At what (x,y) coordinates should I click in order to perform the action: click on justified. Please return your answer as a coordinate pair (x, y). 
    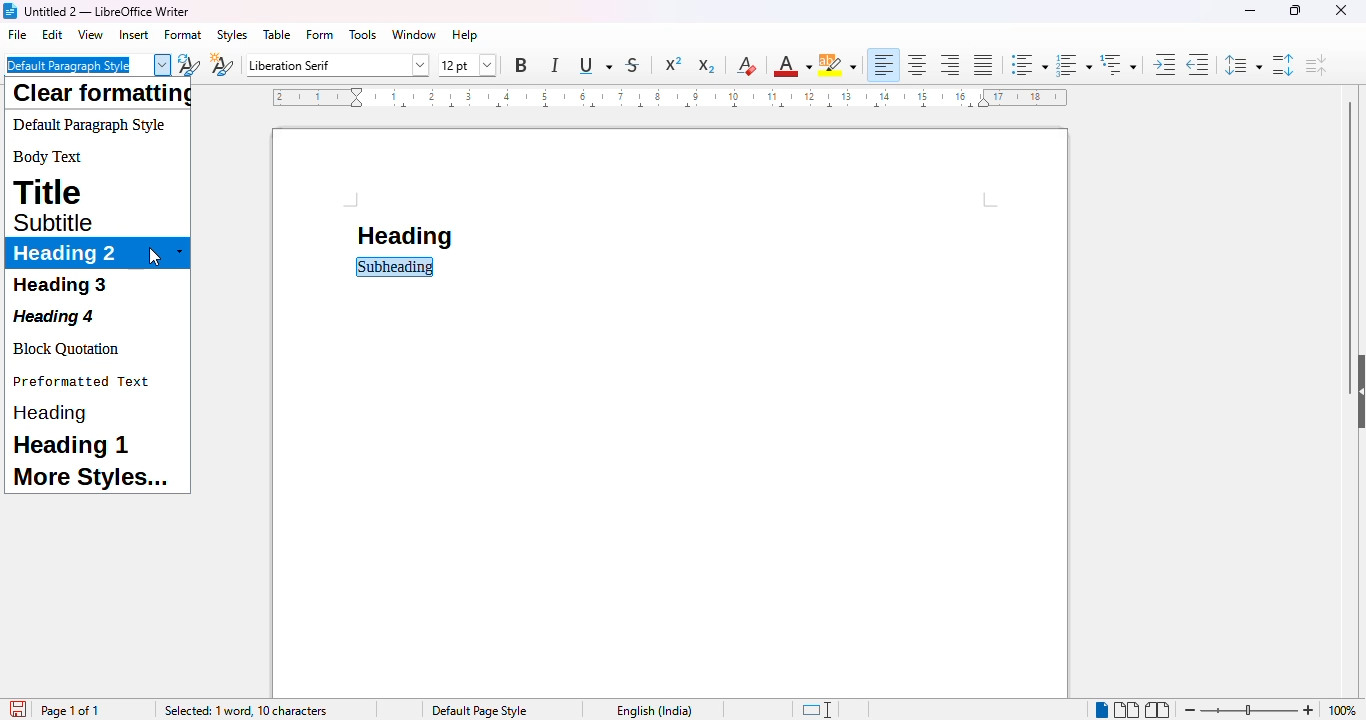
    Looking at the image, I should click on (983, 64).